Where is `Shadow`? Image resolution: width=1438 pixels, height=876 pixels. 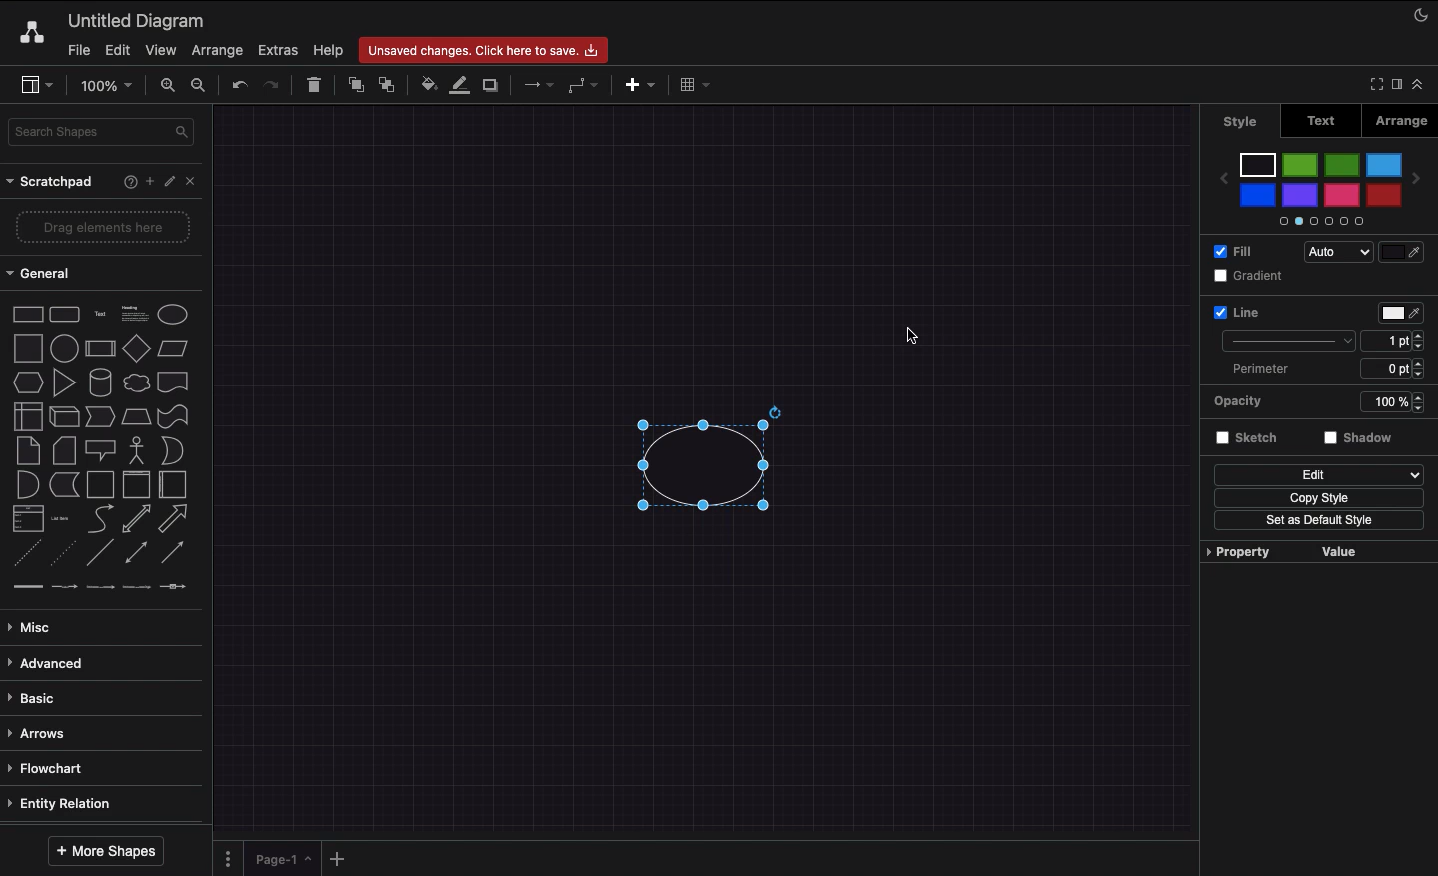
Shadow is located at coordinates (492, 84).